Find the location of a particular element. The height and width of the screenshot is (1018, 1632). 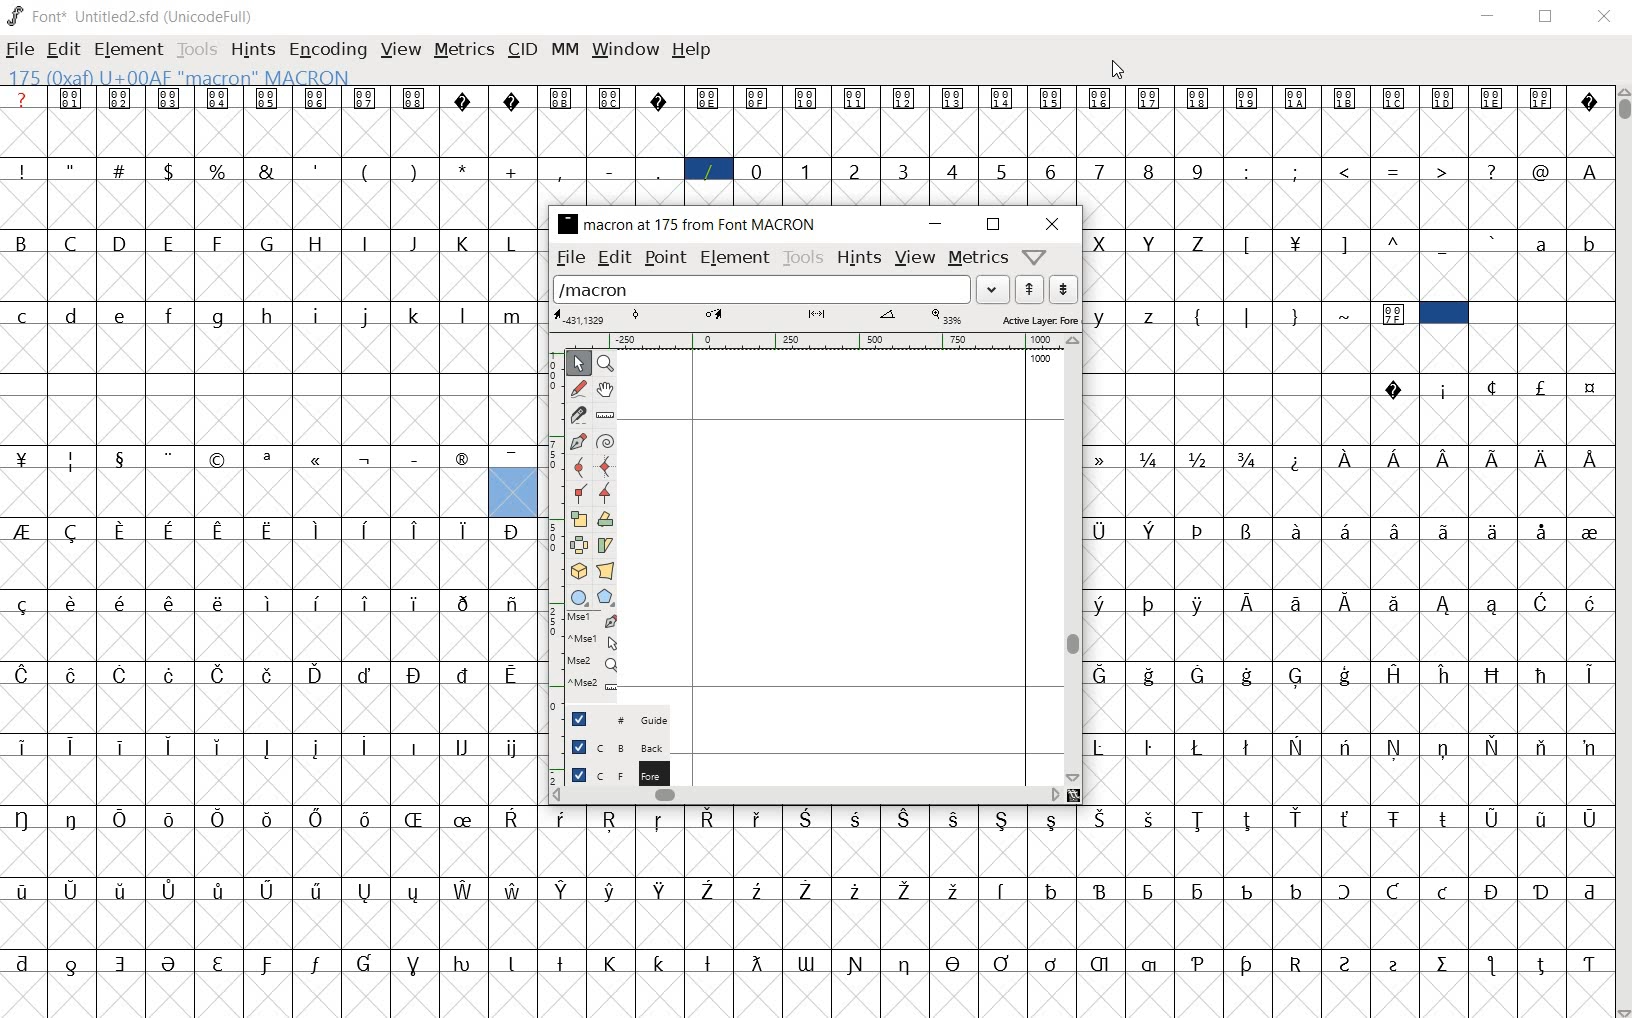

Symbol is located at coordinates (1249, 745).